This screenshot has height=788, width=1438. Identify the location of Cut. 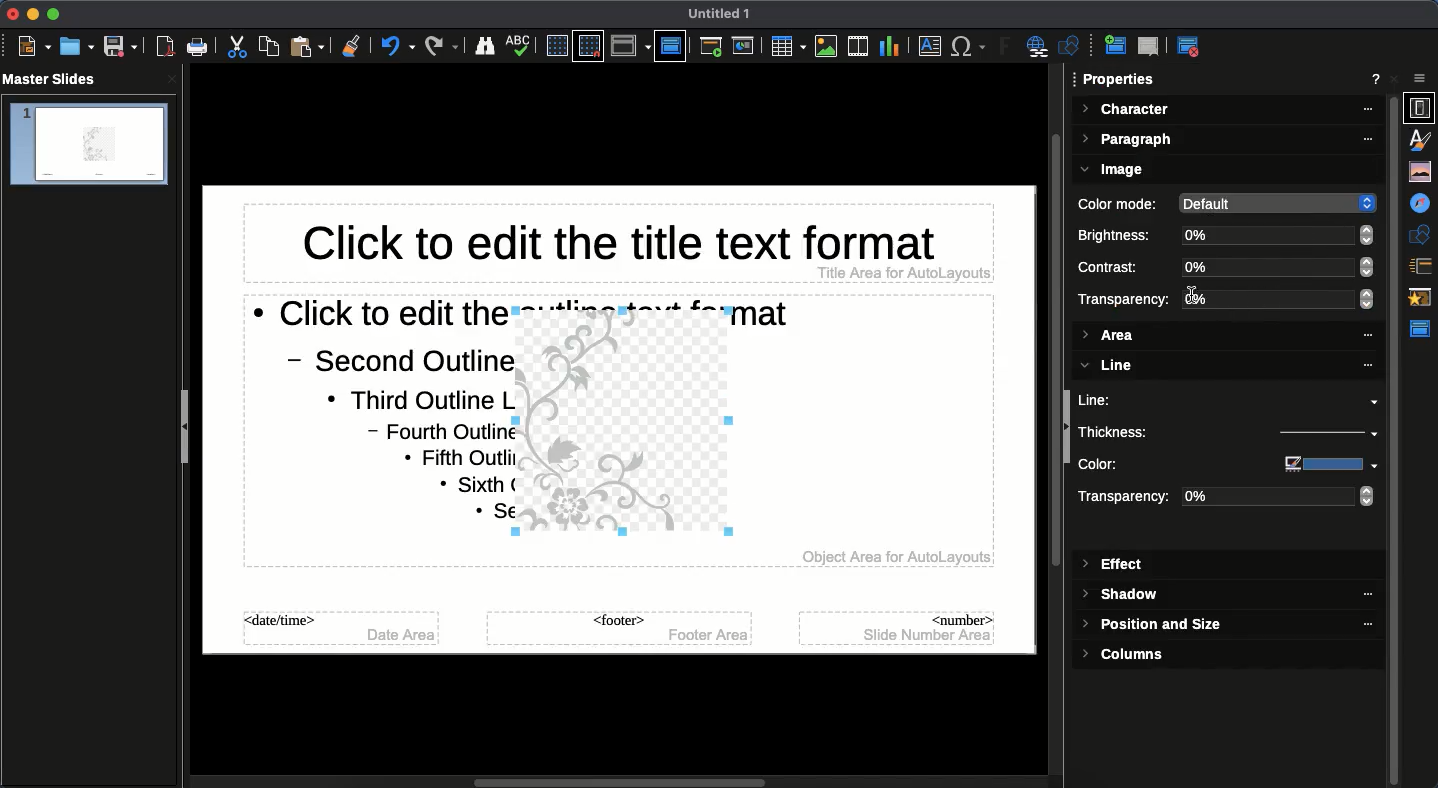
(240, 47).